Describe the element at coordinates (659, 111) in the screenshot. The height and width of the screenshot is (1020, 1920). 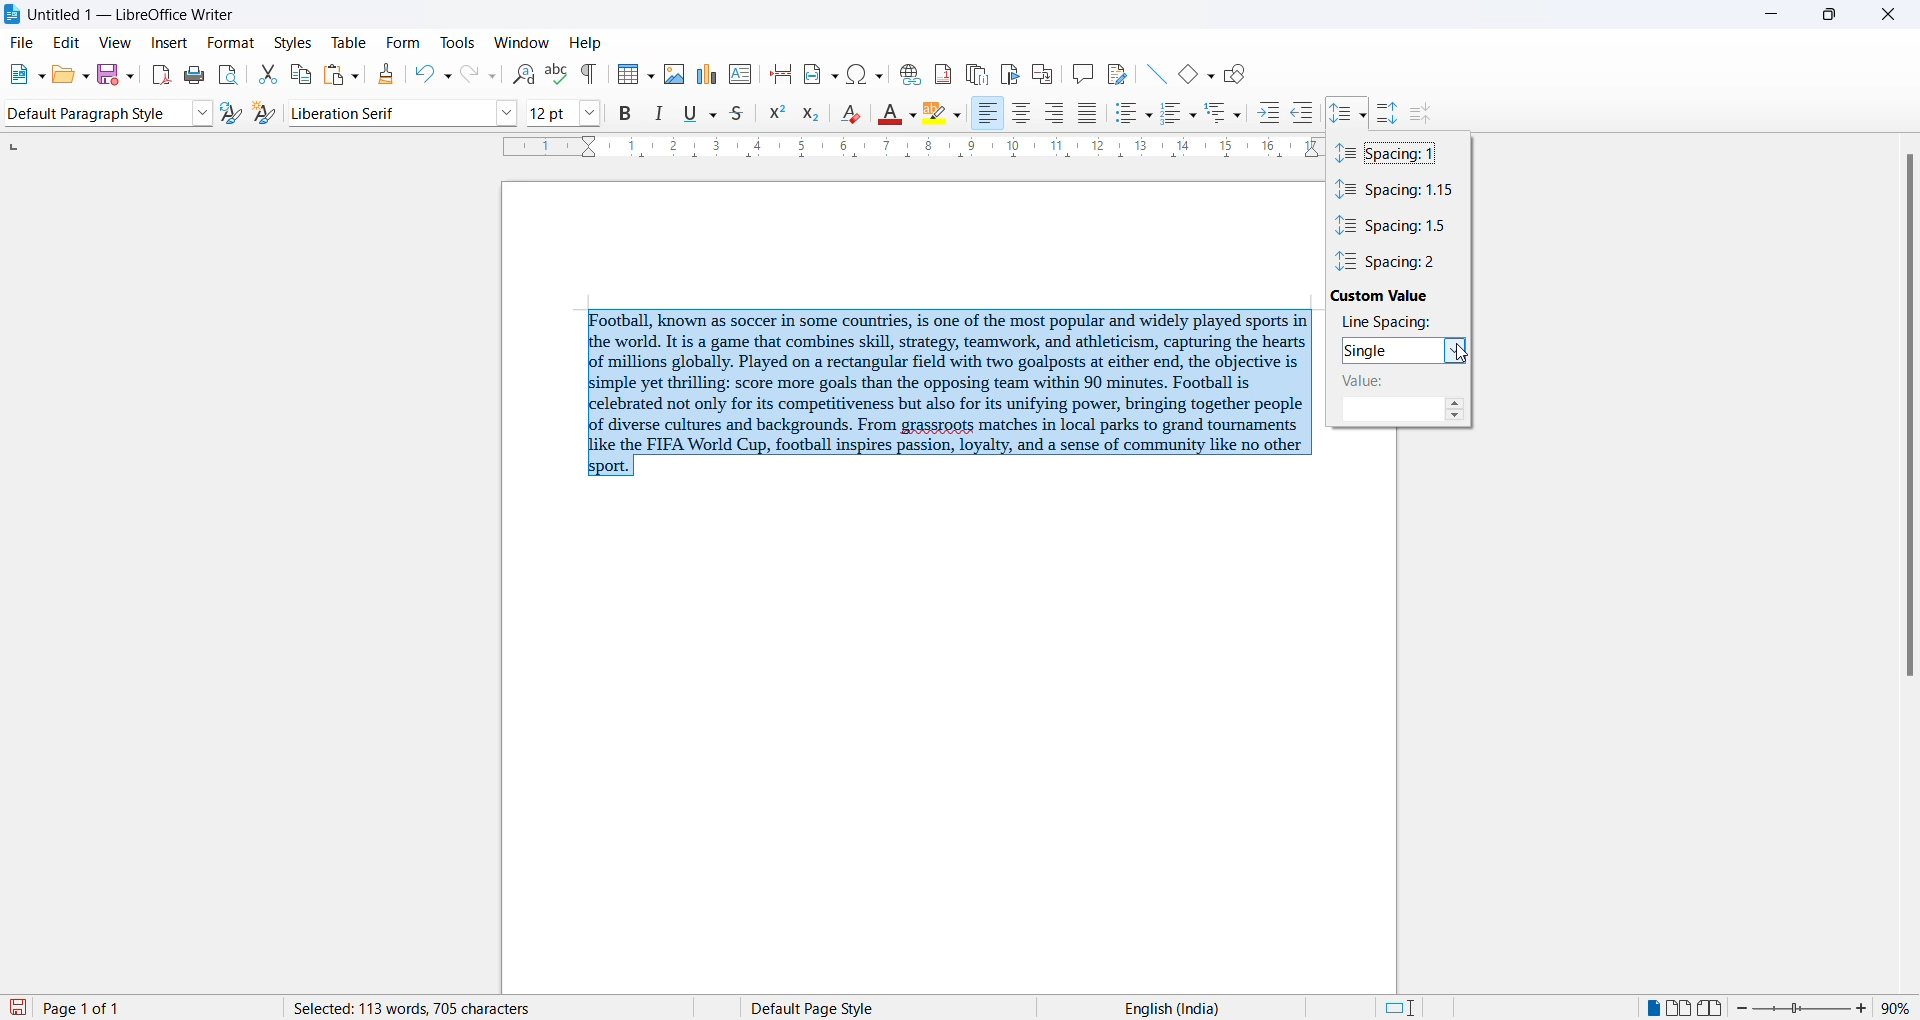
I see `italic` at that location.